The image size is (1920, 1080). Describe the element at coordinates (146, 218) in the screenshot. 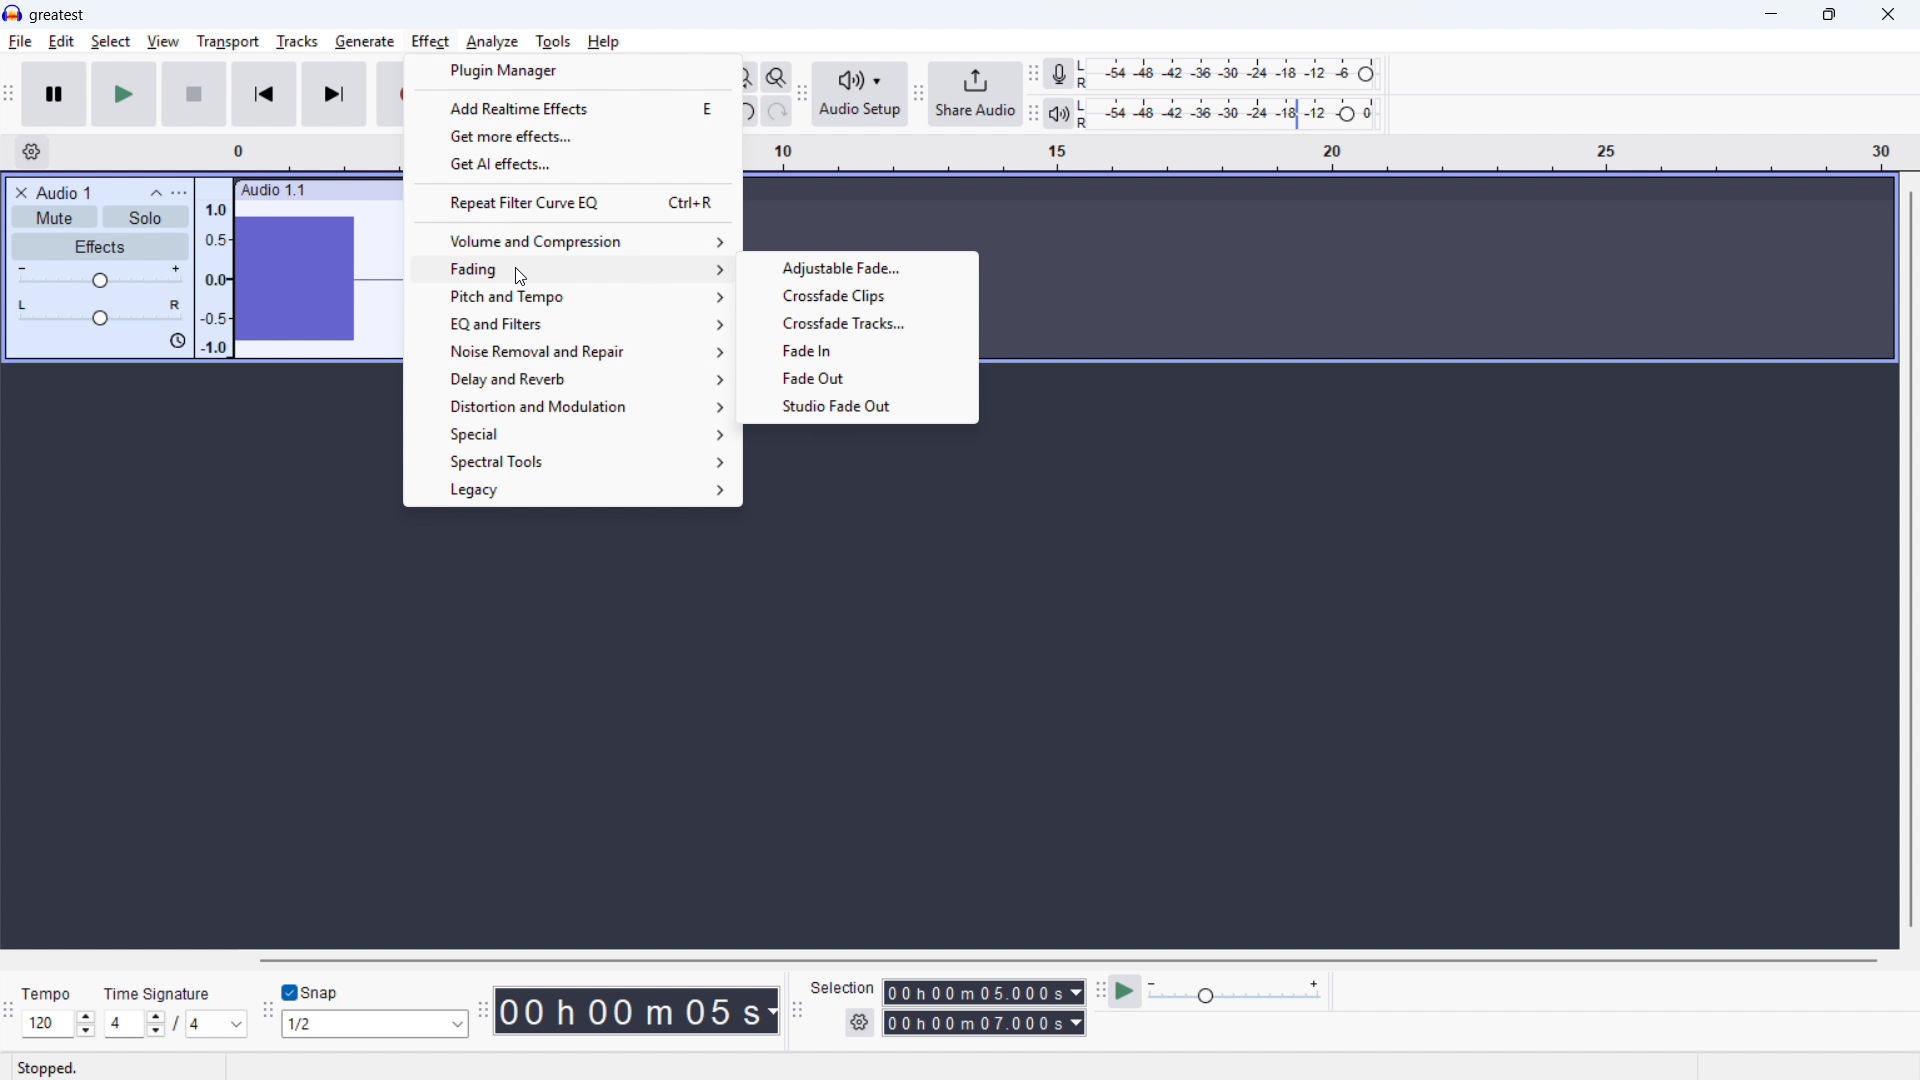

I see `Solo ` at that location.